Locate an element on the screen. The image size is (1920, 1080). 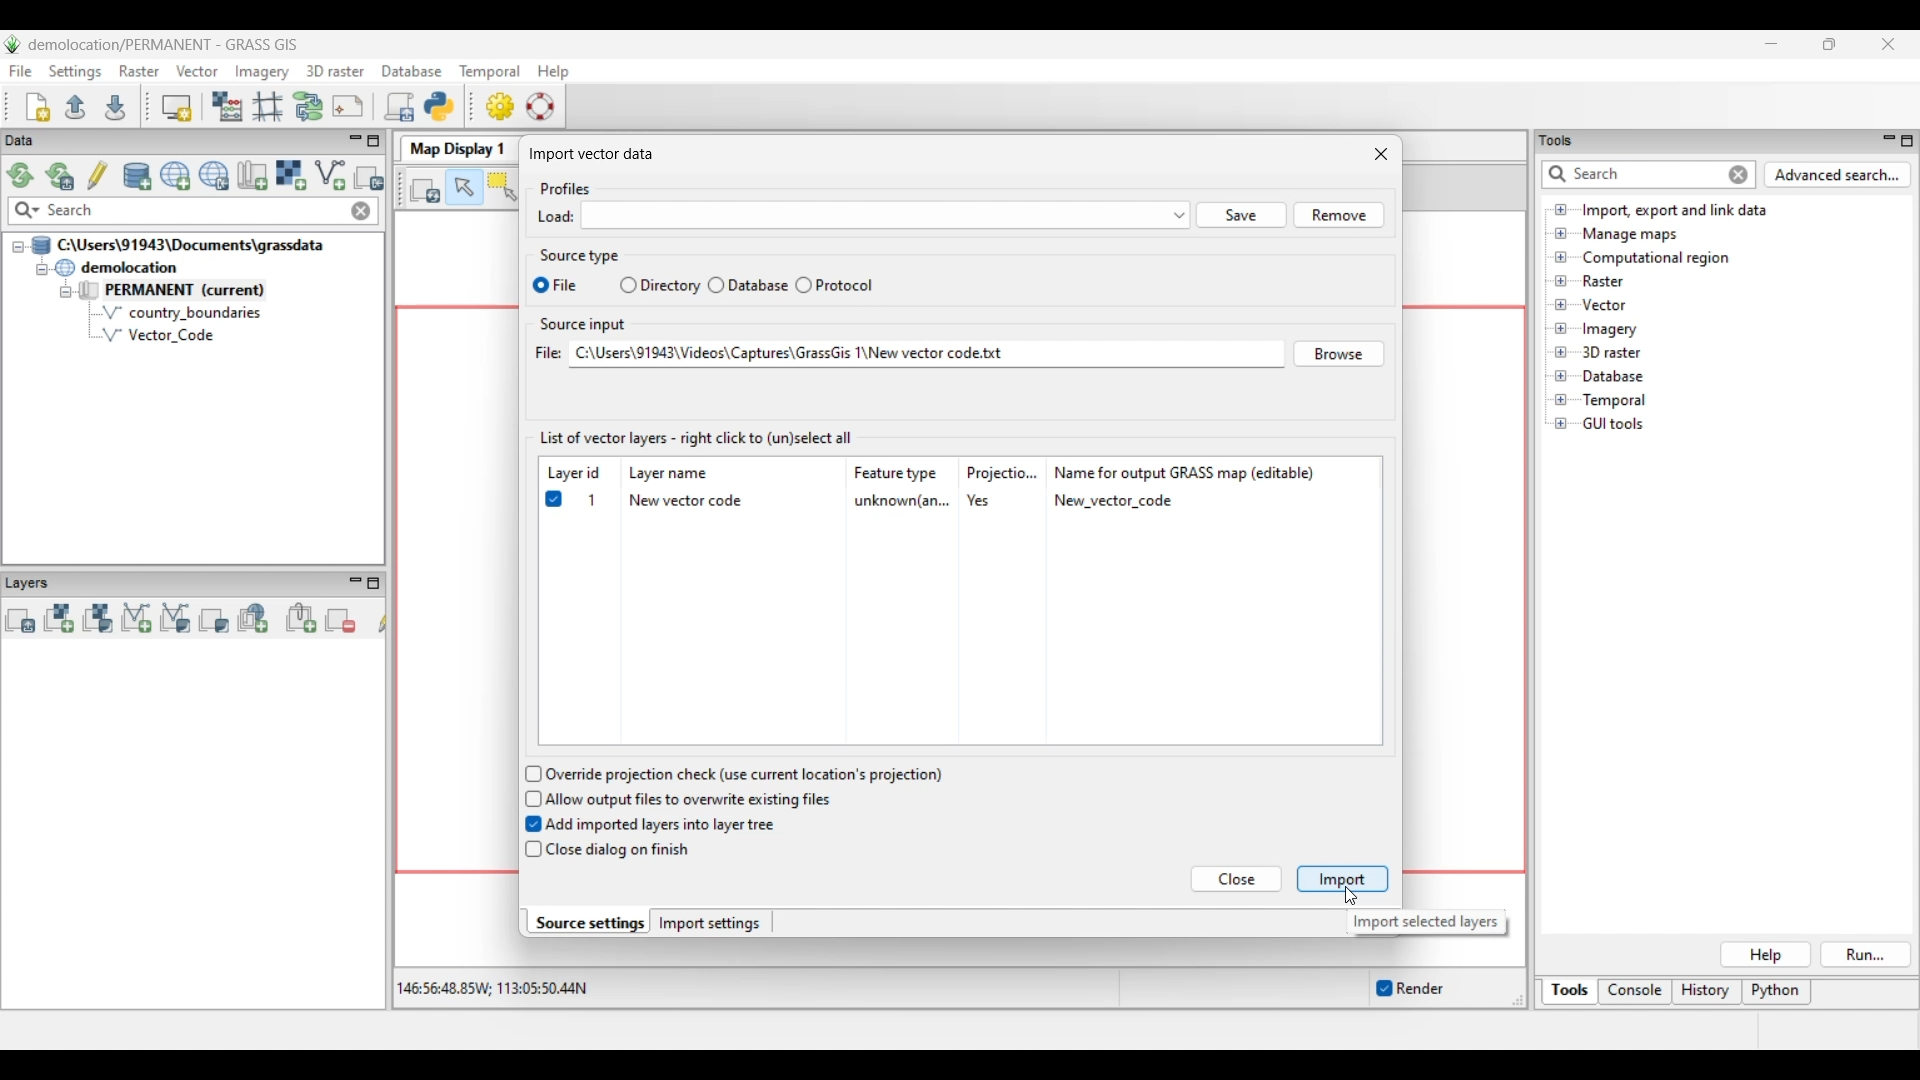
Run is located at coordinates (1867, 955).